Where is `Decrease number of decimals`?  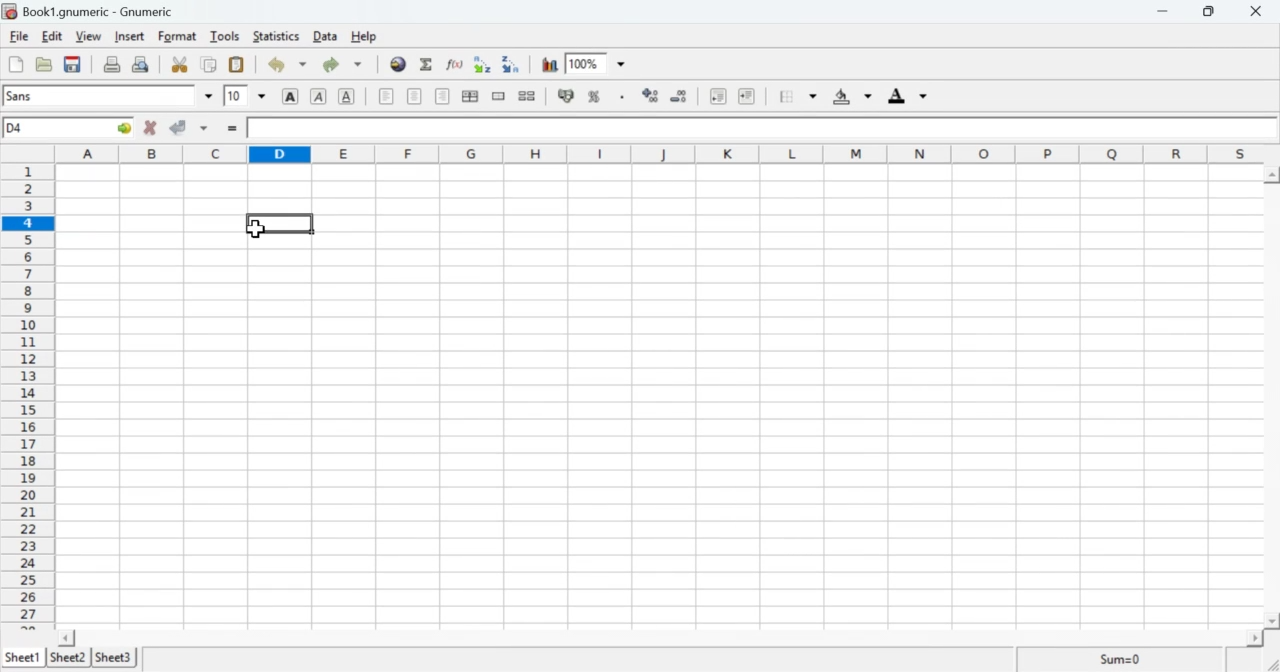
Decrease number of decimals is located at coordinates (682, 96).